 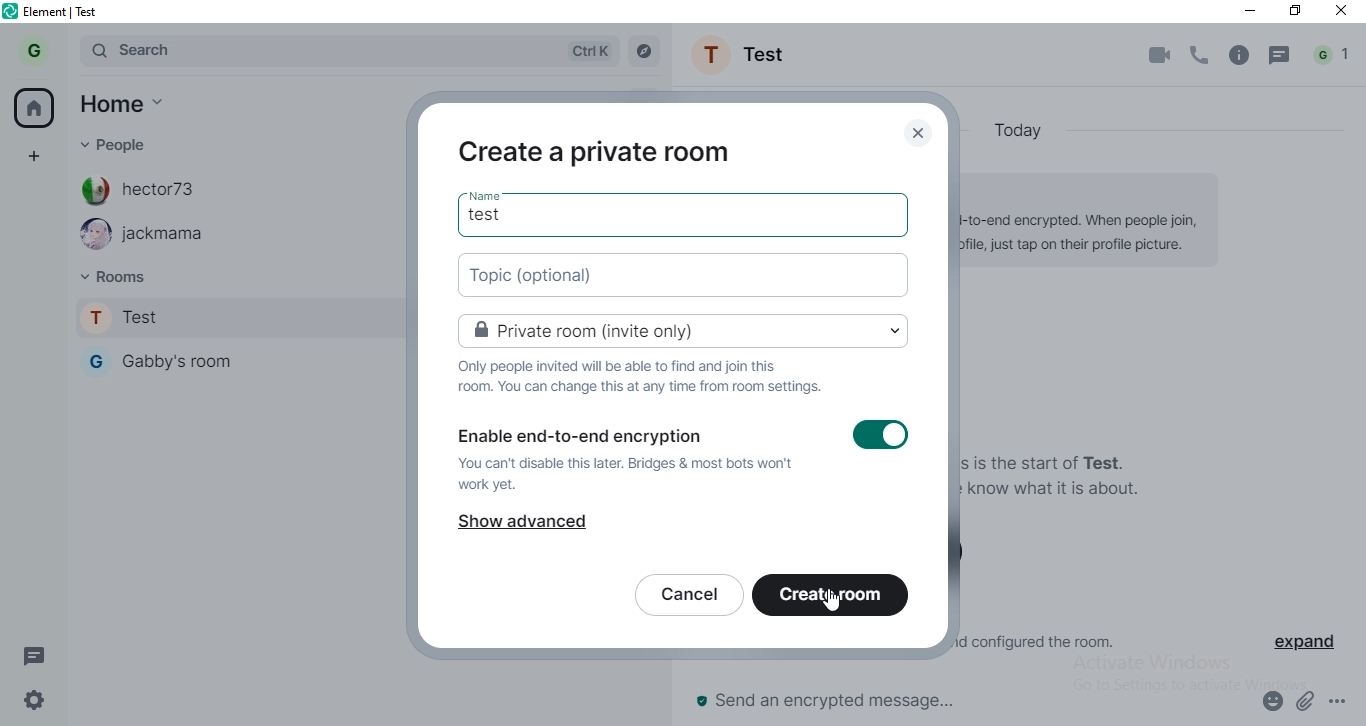 What do you see at coordinates (34, 50) in the screenshot?
I see `profile` at bounding box center [34, 50].